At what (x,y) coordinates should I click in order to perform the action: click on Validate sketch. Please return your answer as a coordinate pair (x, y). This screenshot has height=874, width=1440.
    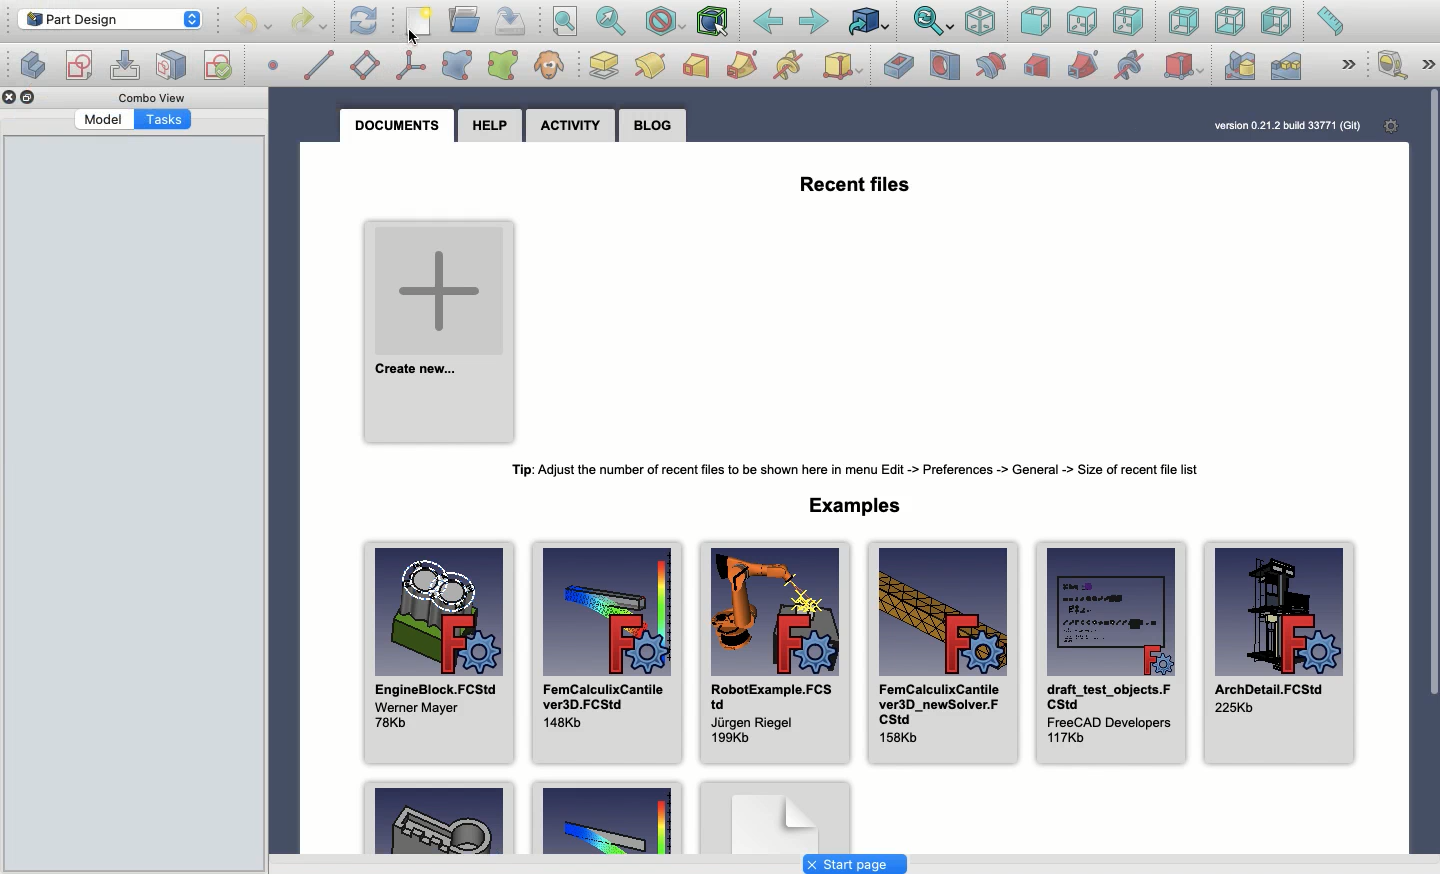
    Looking at the image, I should click on (217, 62).